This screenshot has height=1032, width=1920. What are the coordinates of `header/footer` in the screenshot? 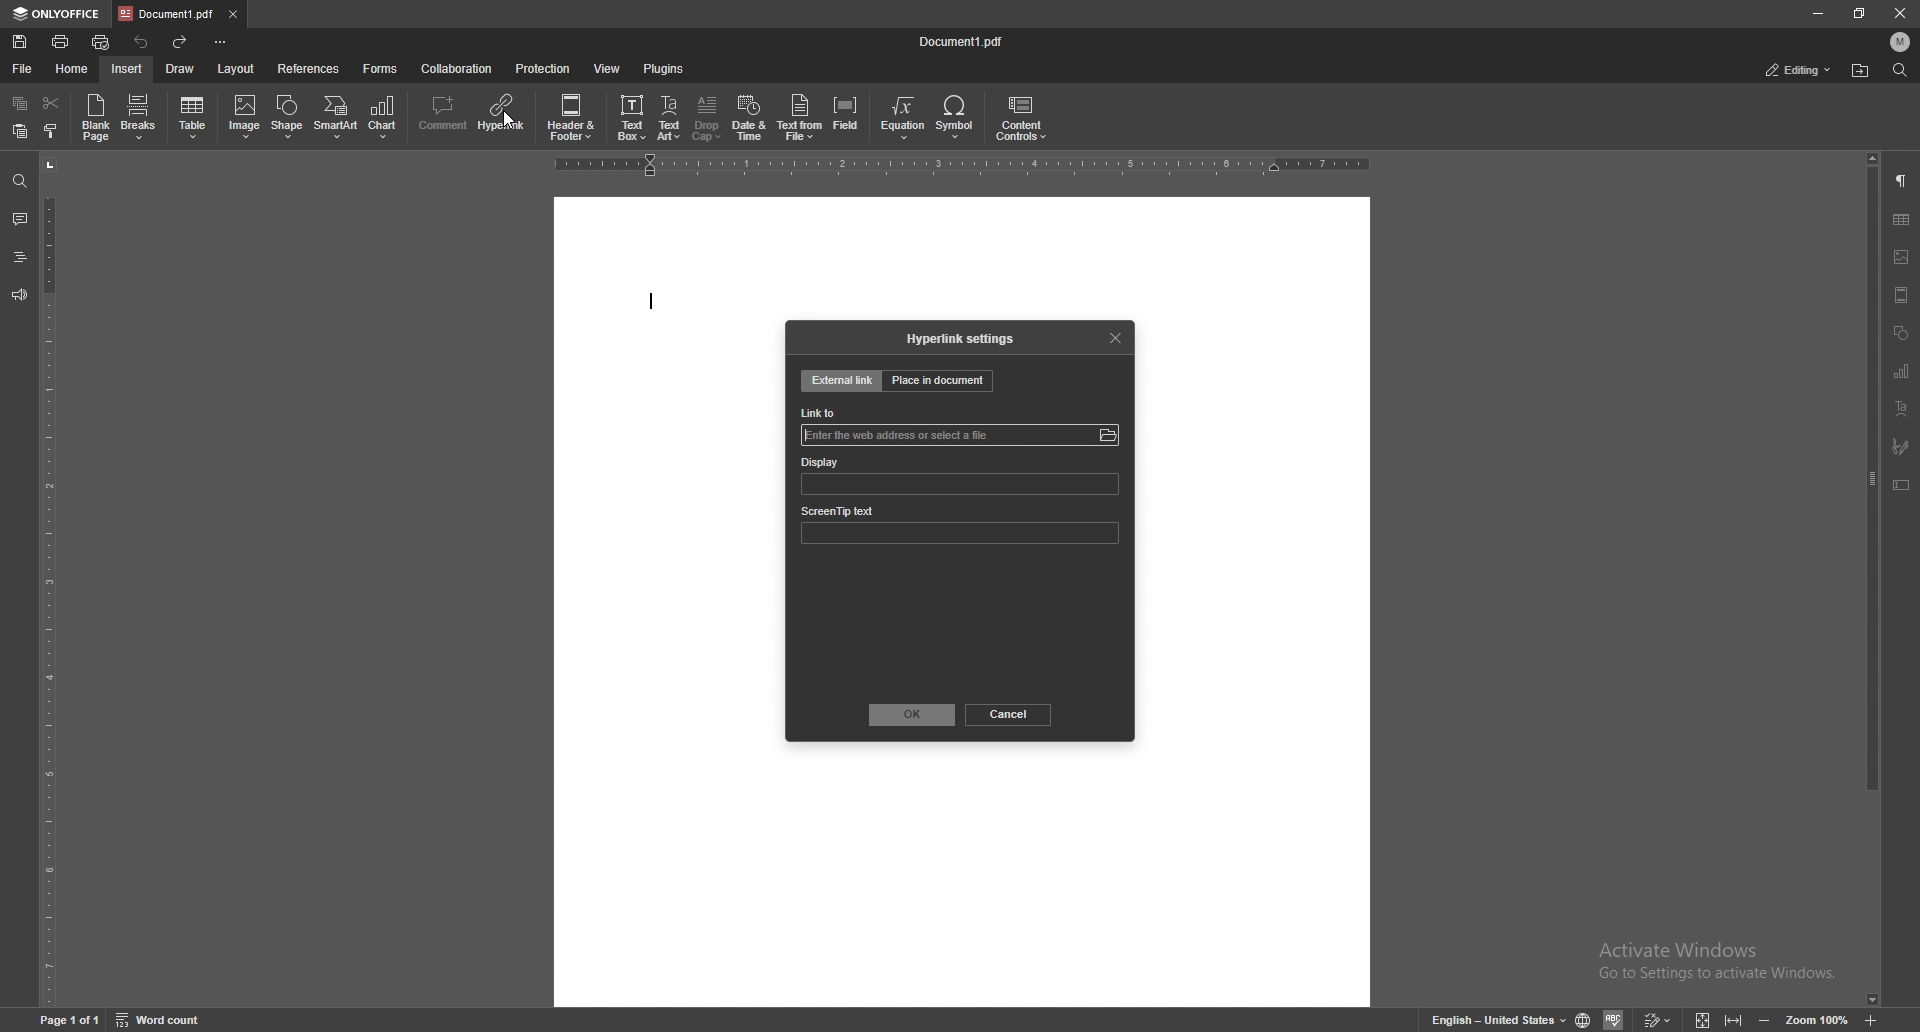 It's located at (1902, 294).